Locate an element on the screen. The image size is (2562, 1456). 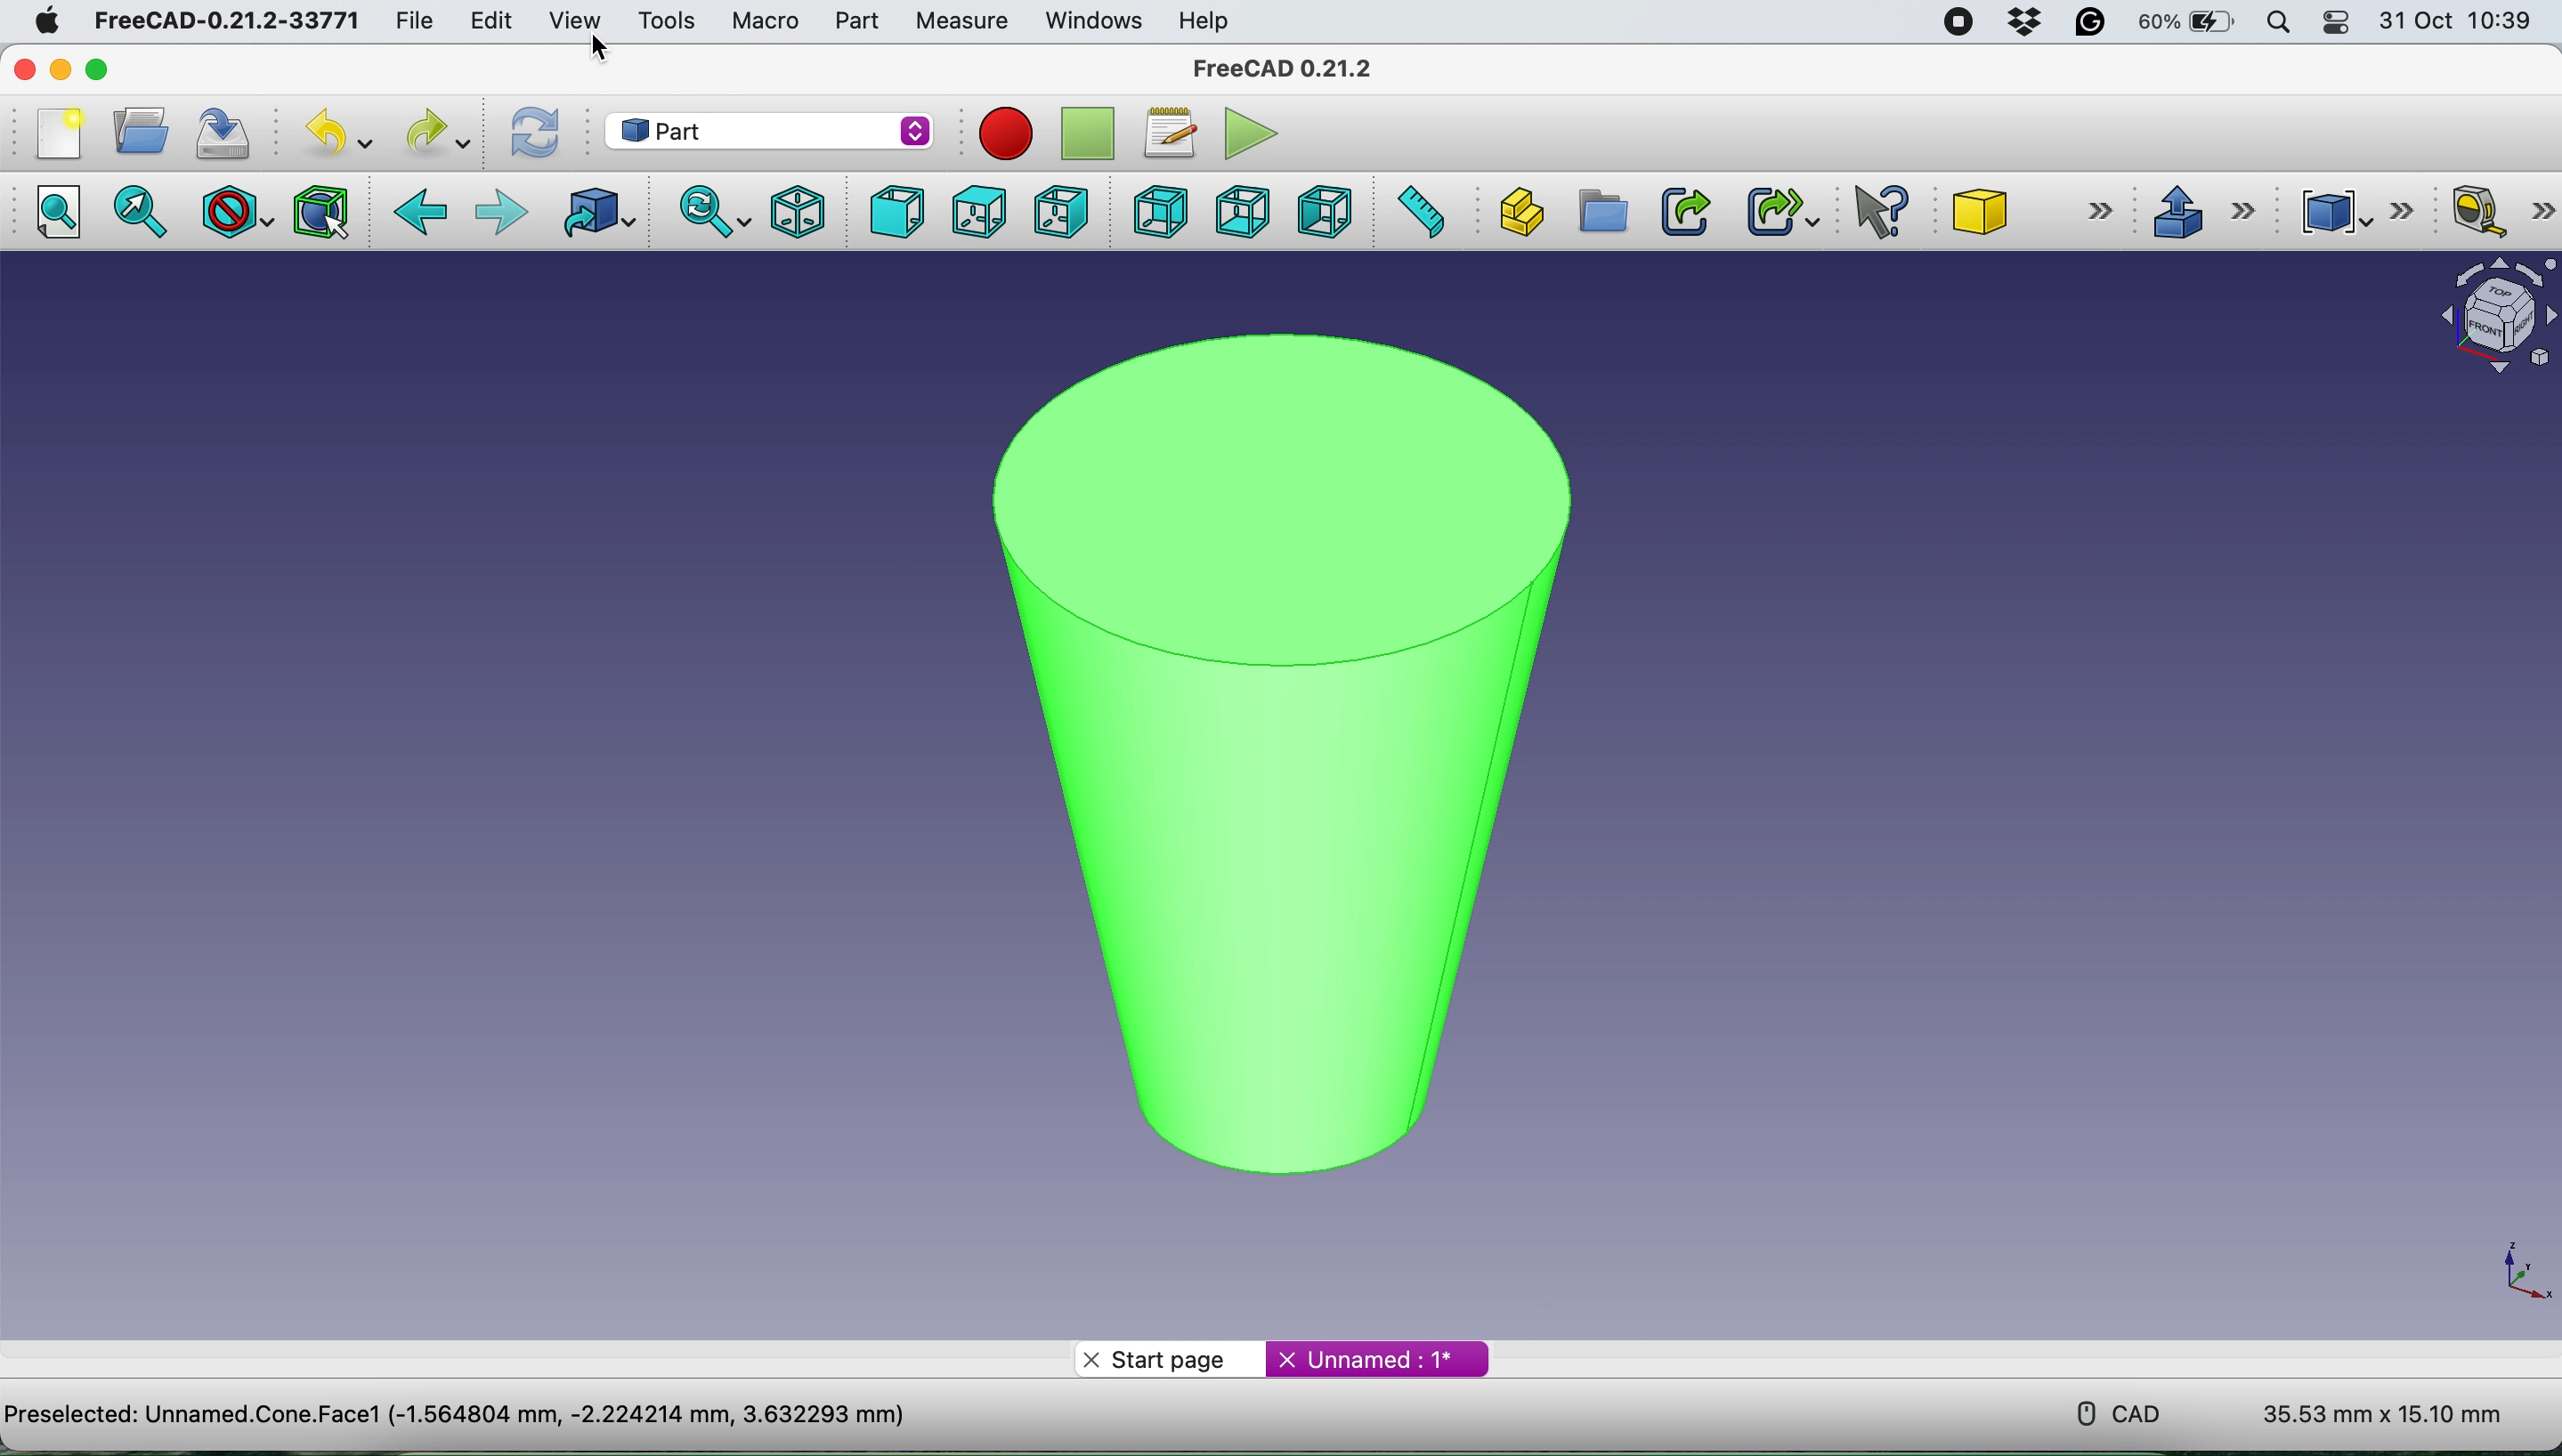
freecad-0.21.2-33771 is located at coordinates (228, 21).